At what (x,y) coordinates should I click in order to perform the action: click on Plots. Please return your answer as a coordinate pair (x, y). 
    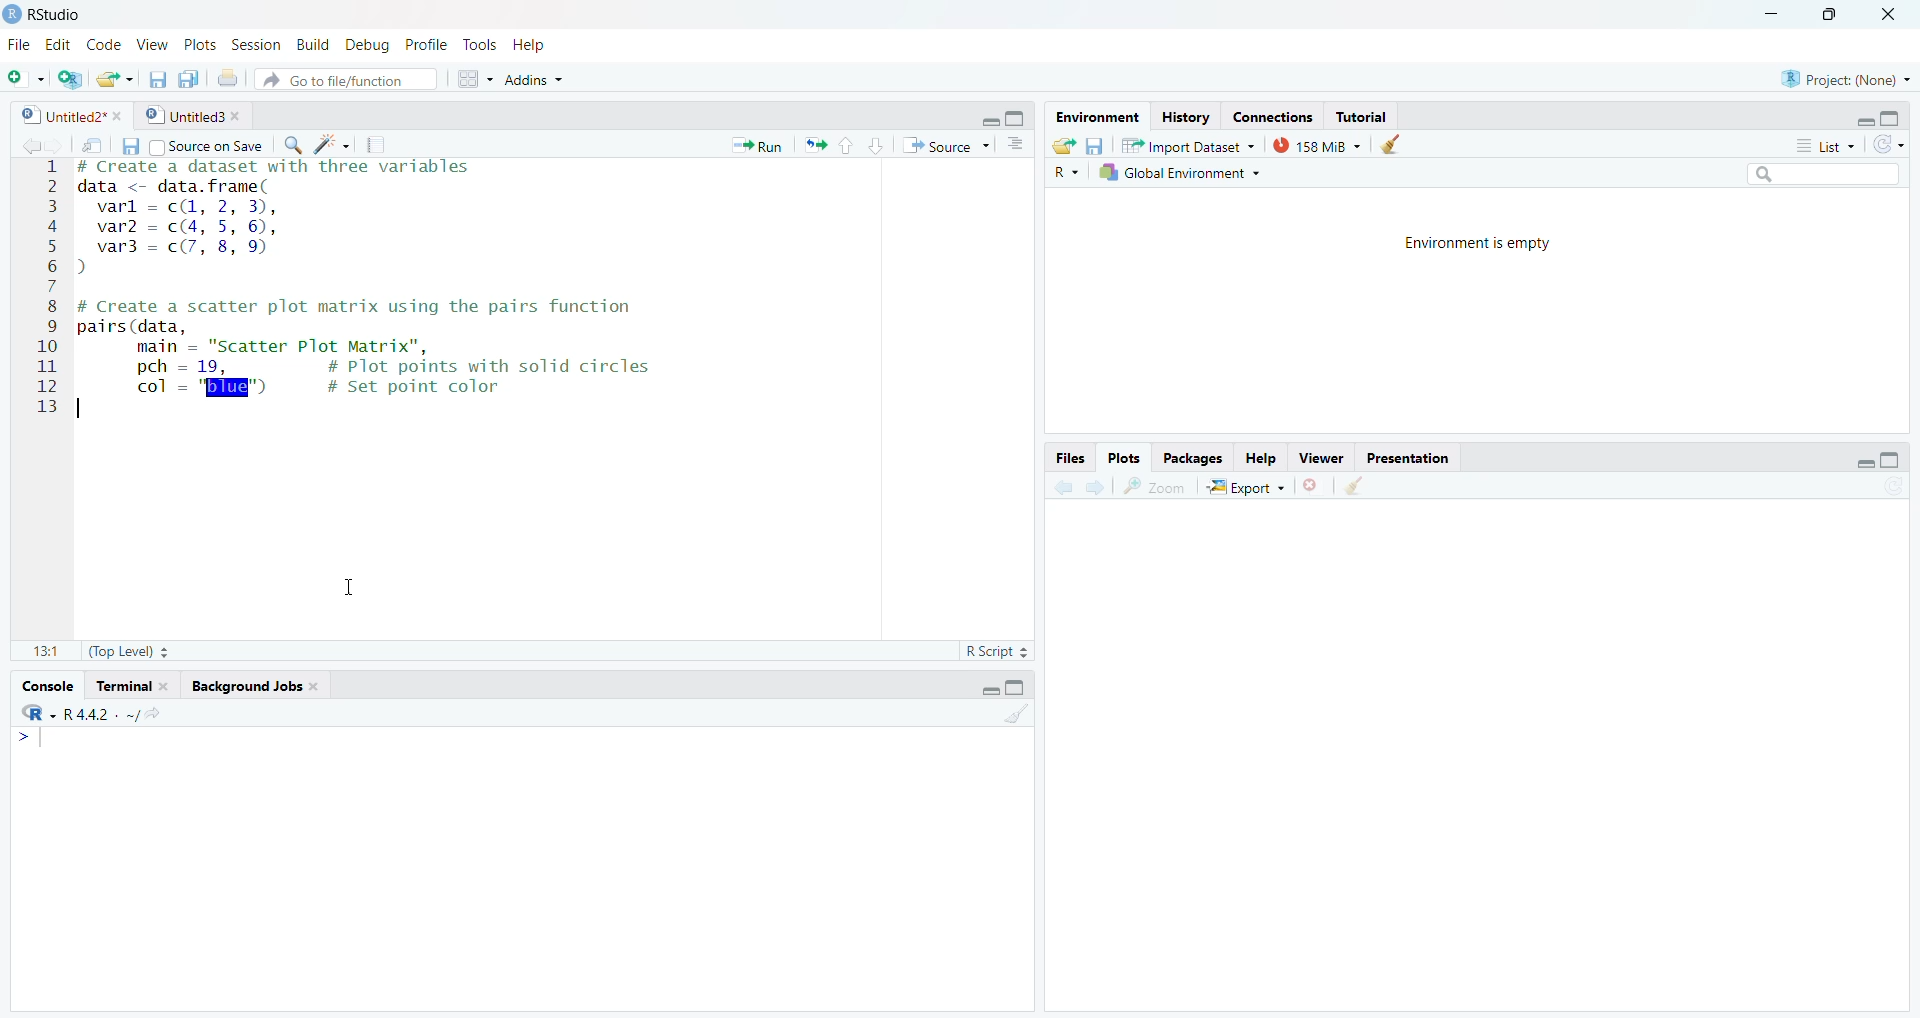
    Looking at the image, I should click on (200, 43).